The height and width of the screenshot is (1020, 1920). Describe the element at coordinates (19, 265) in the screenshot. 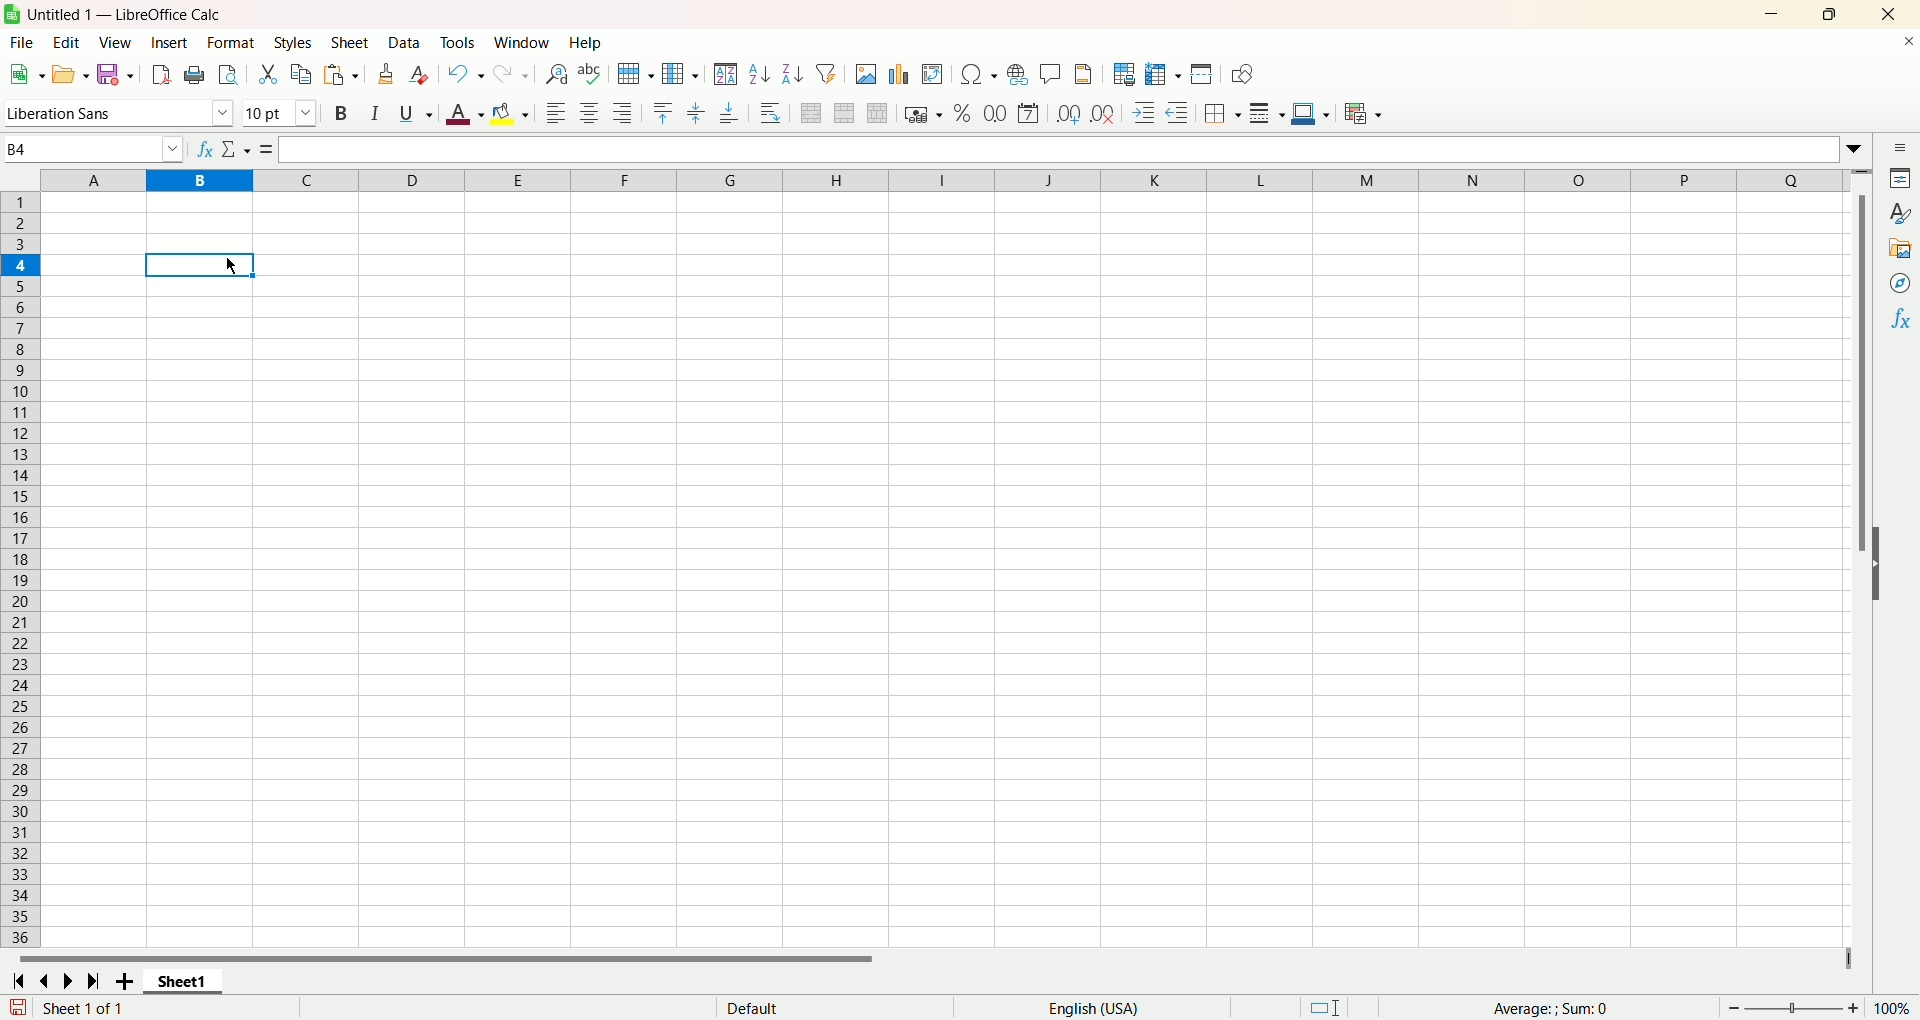

I see `active row` at that location.